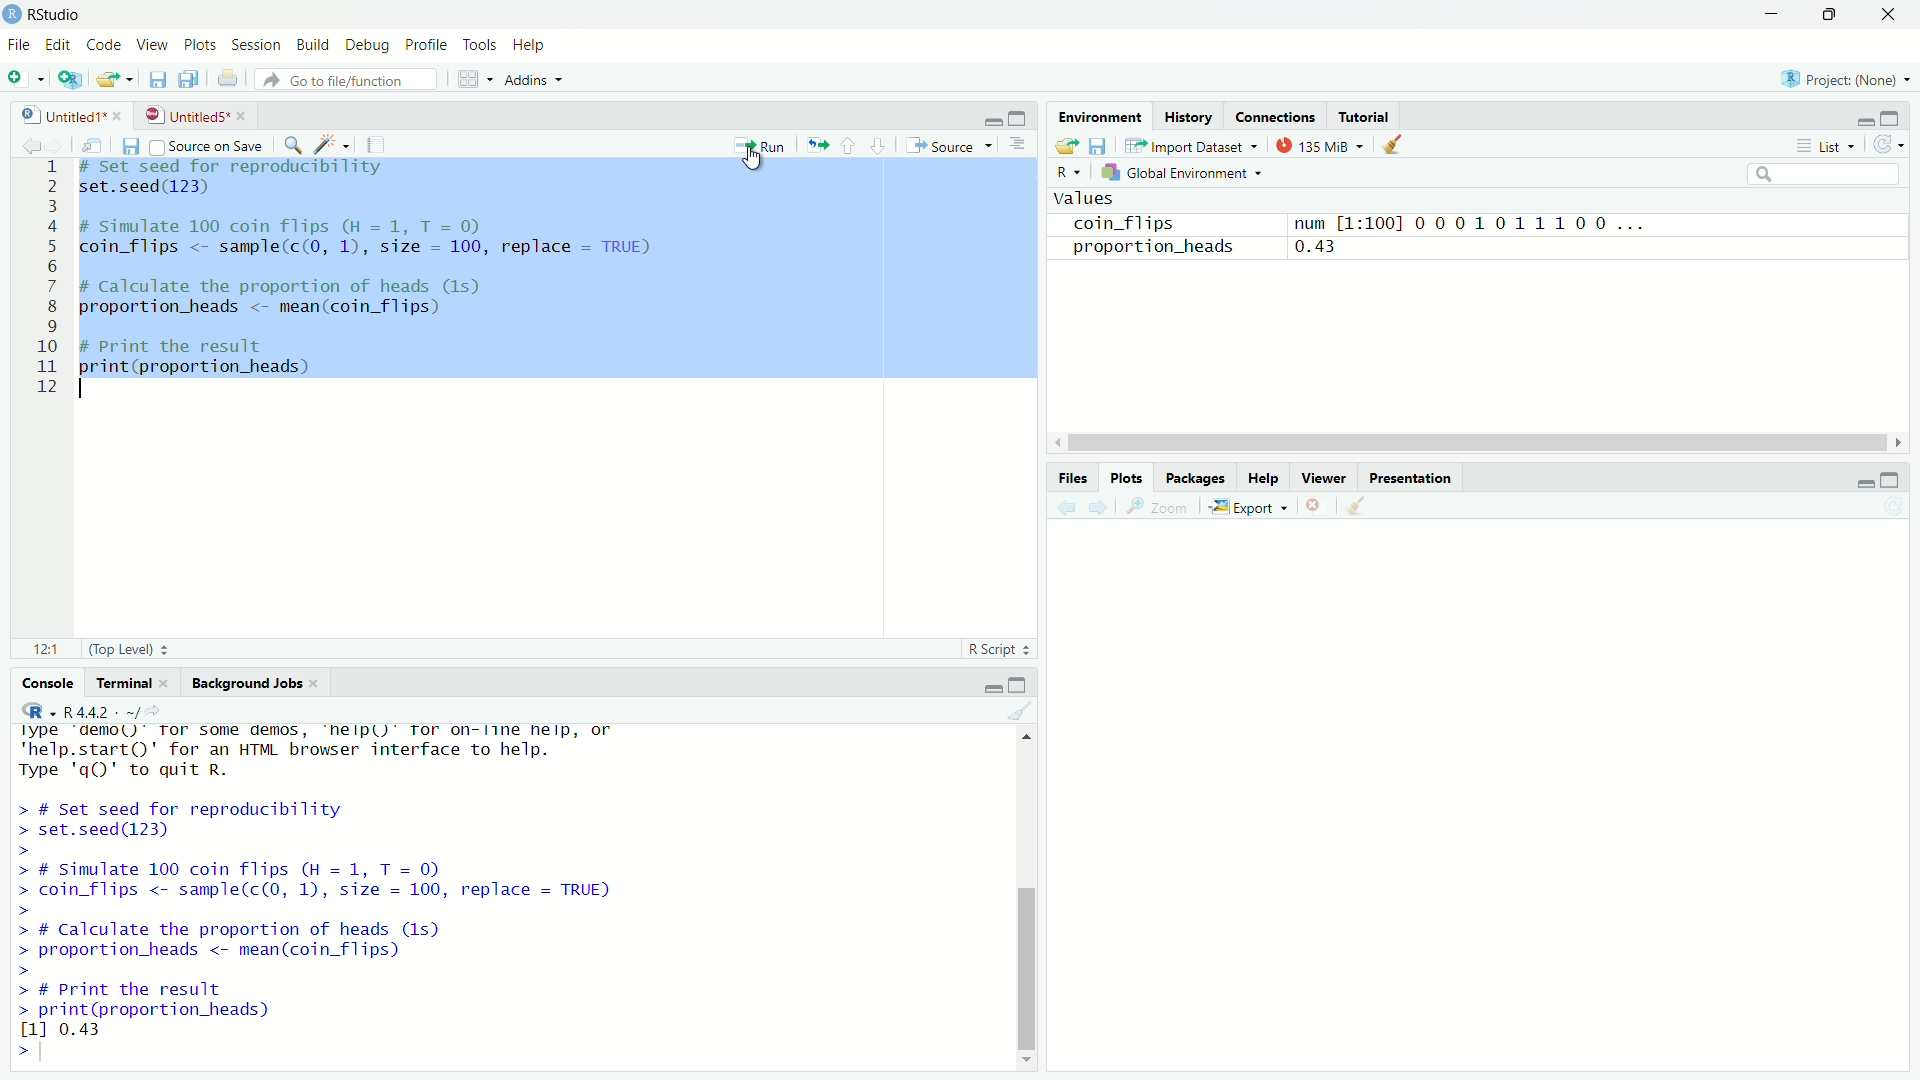 This screenshot has height=1080, width=1920. What do you see at coordinates (57, 12) in the screenshot?
I see `RStudio` at bounding box center [57, 12].